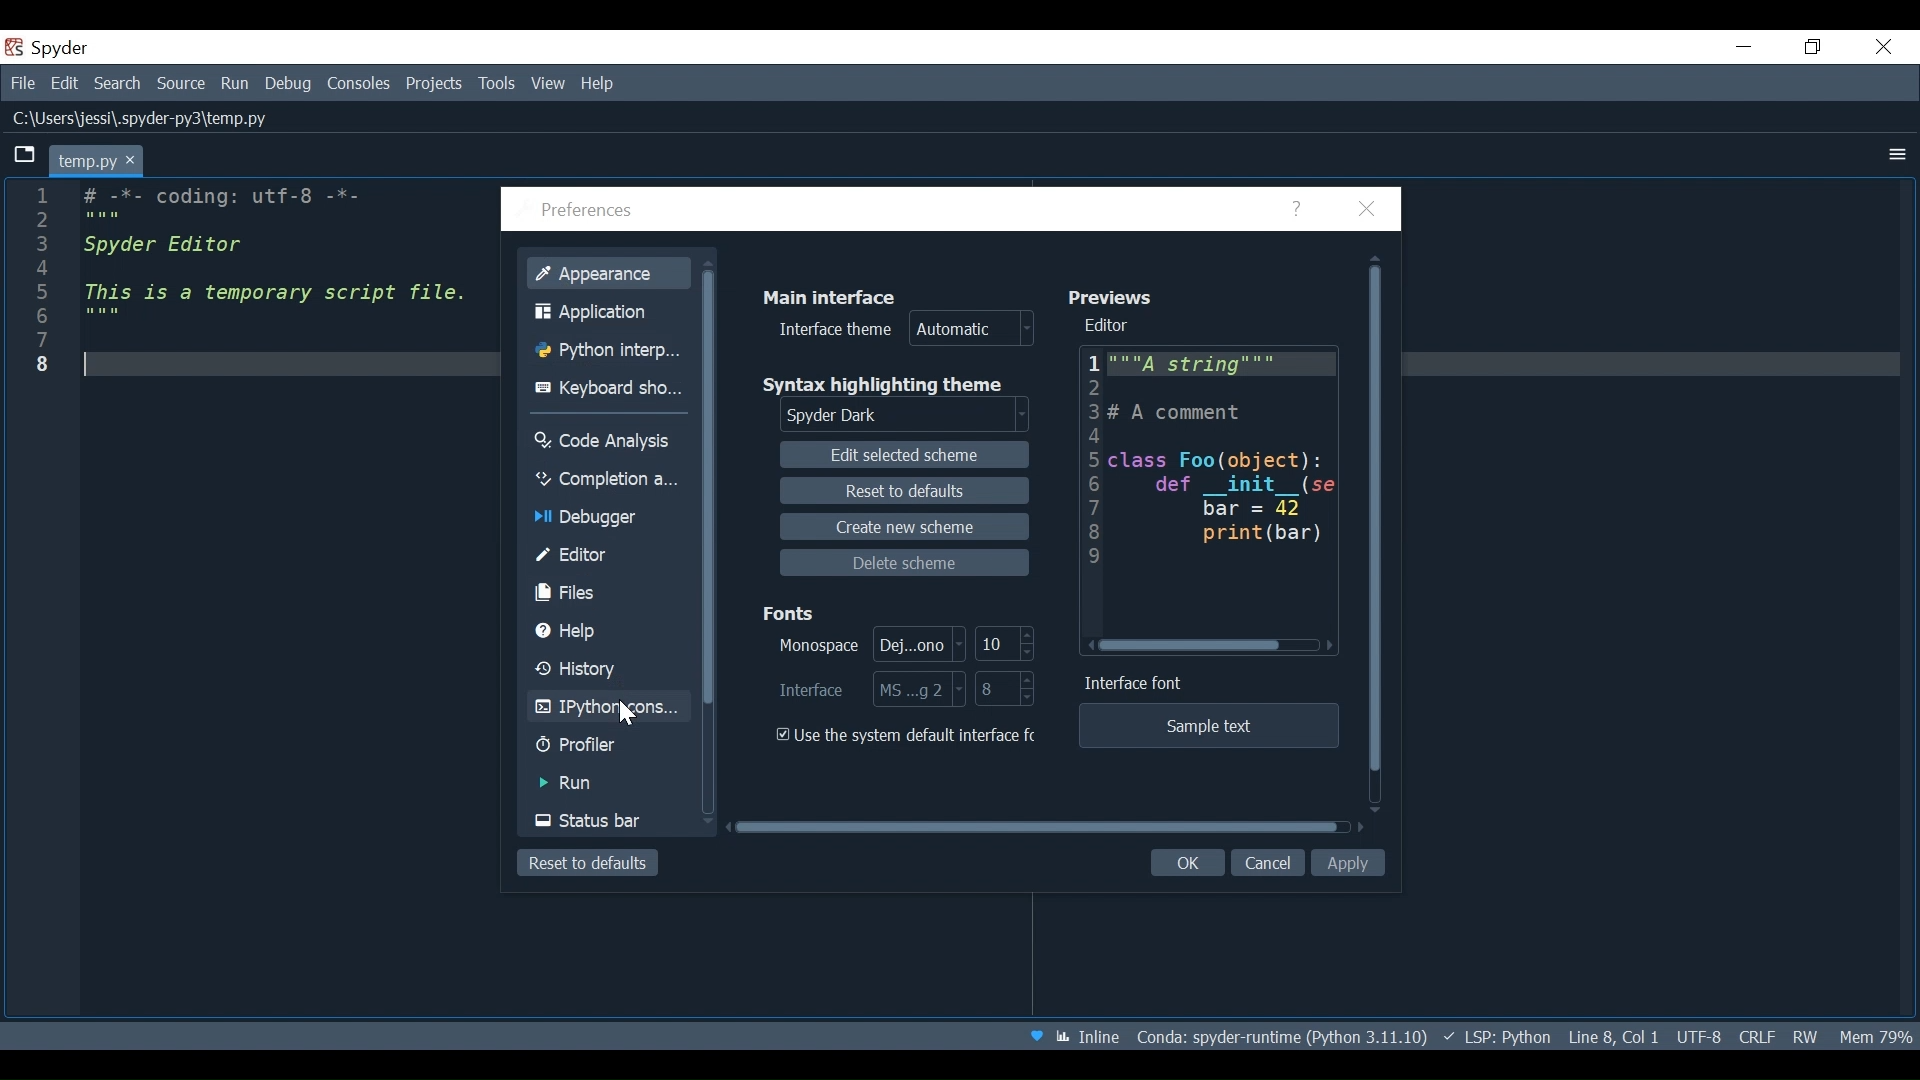  What do you see at coordinates (605, 275) in the screenshot?
I see `Appearance` at bounding box center [605, 275].